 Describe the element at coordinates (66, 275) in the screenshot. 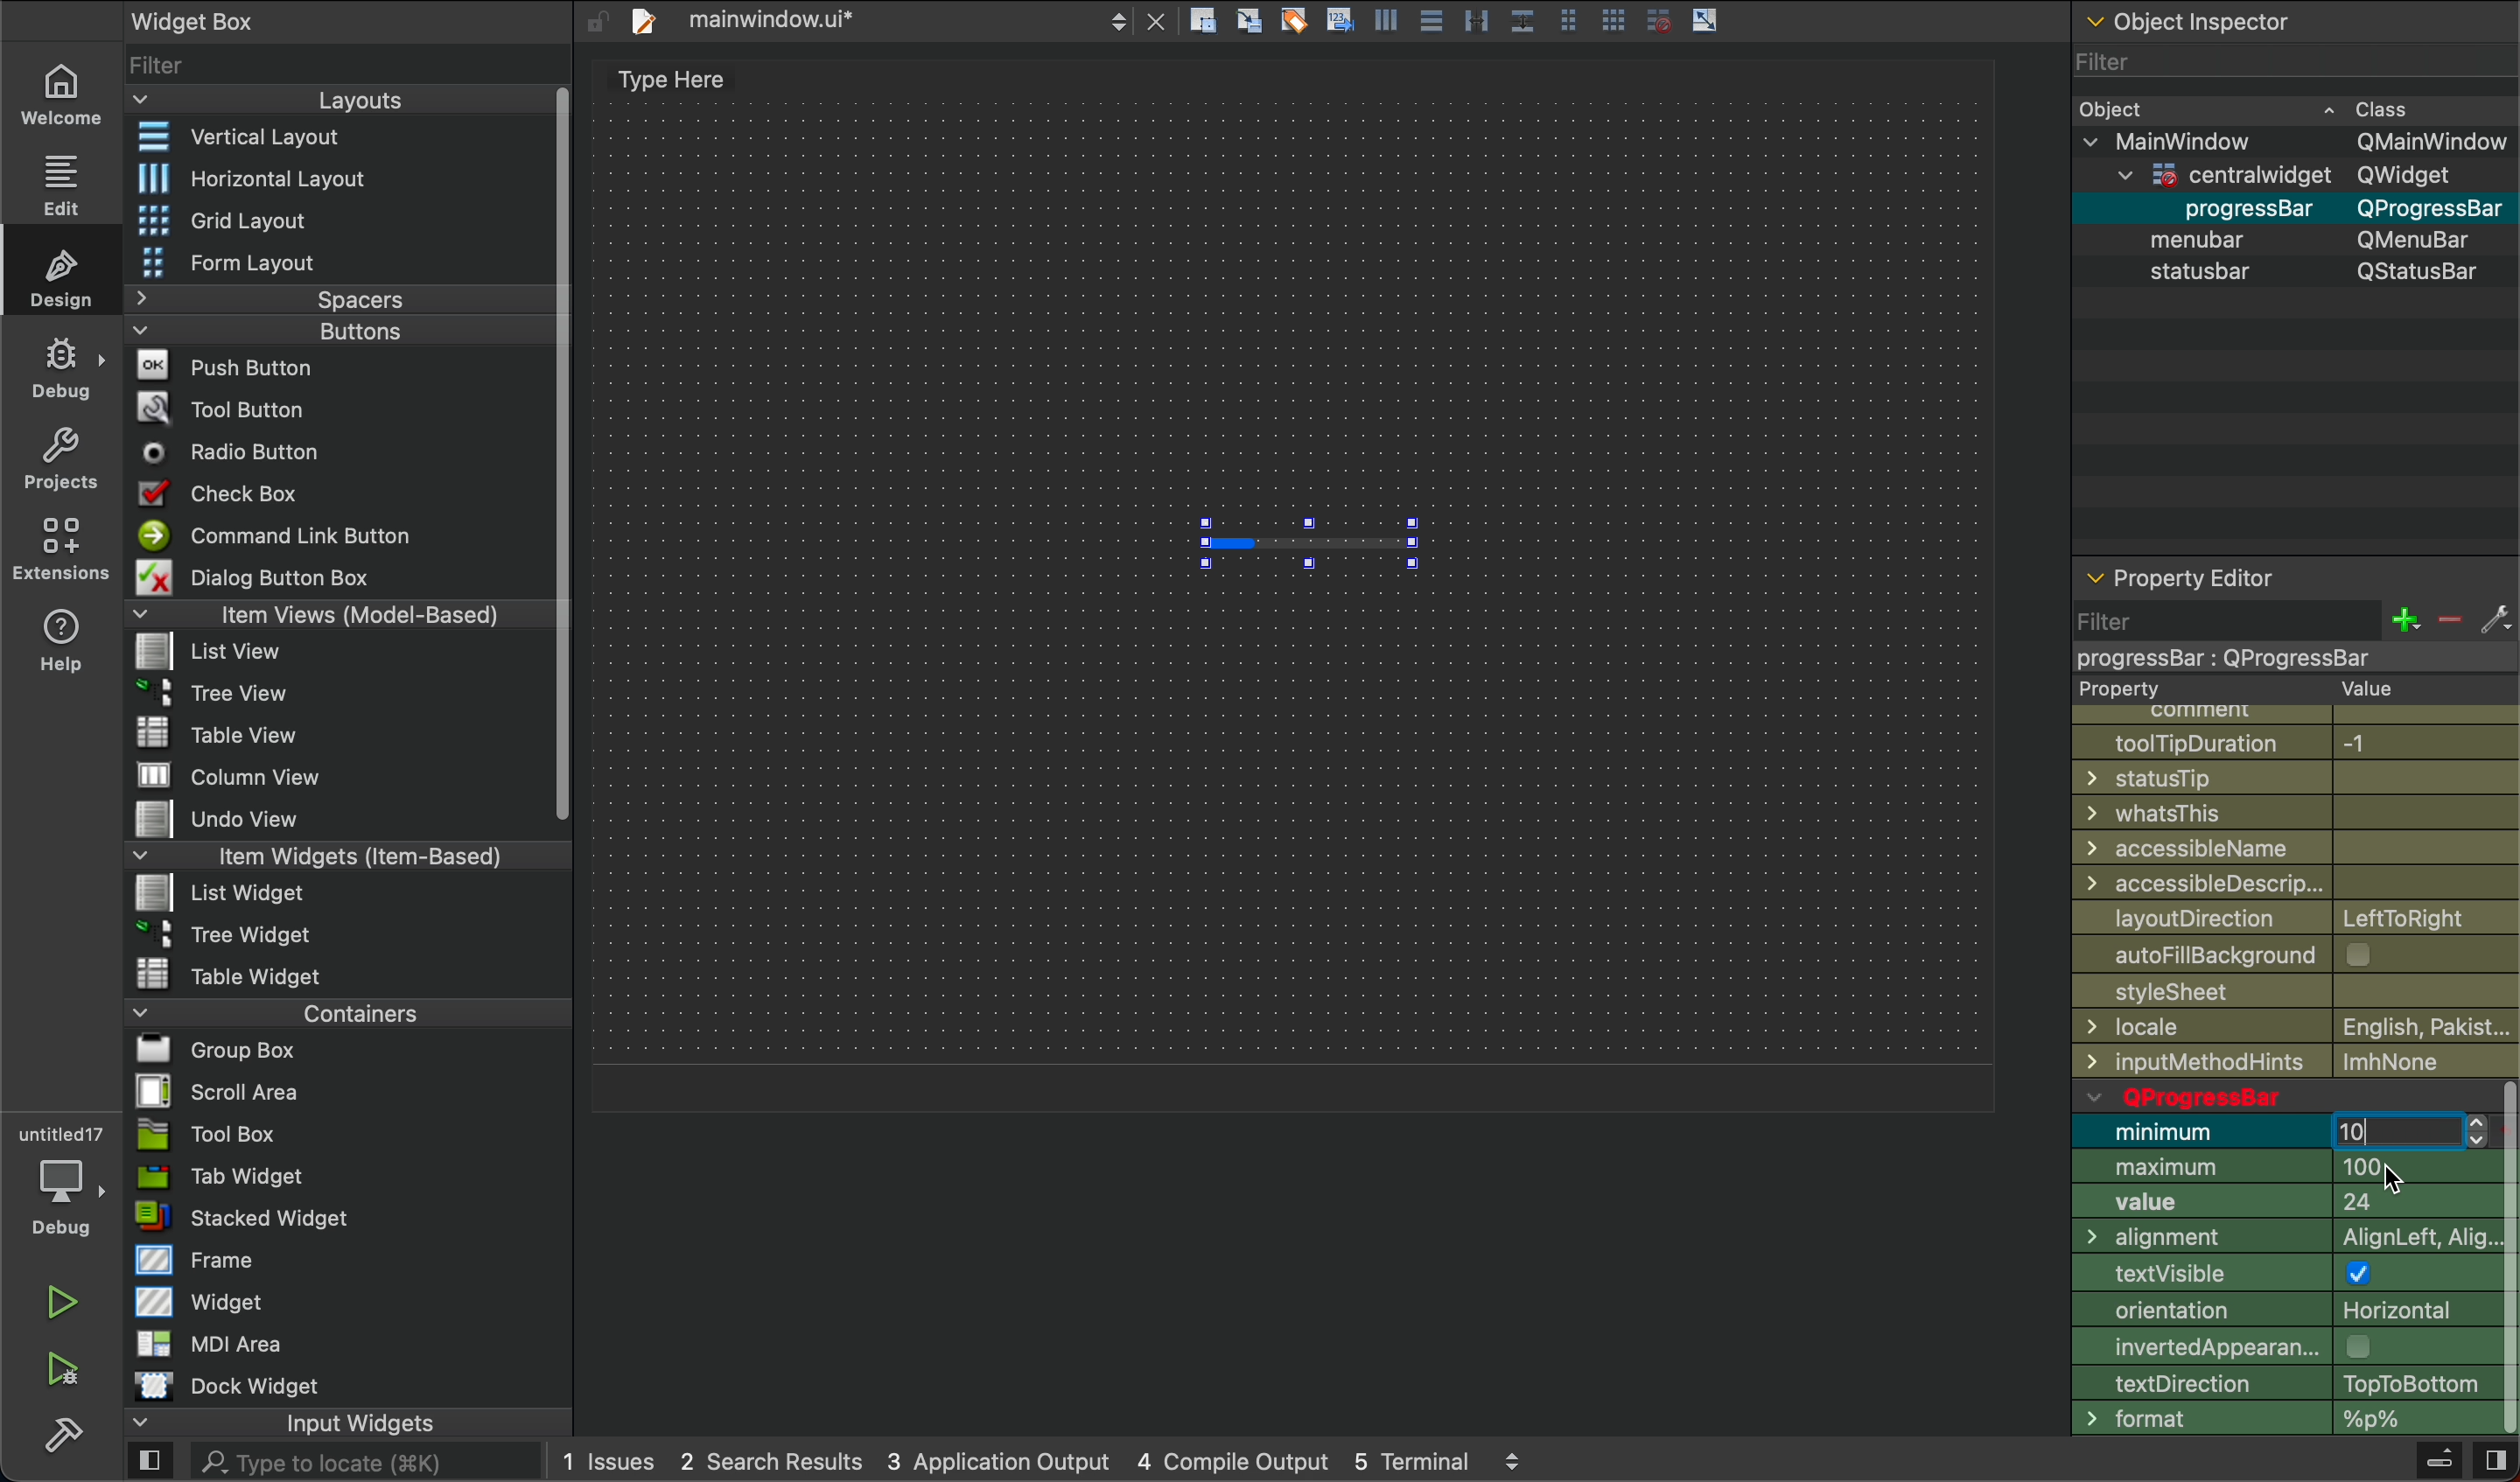

I see `design` at that location.